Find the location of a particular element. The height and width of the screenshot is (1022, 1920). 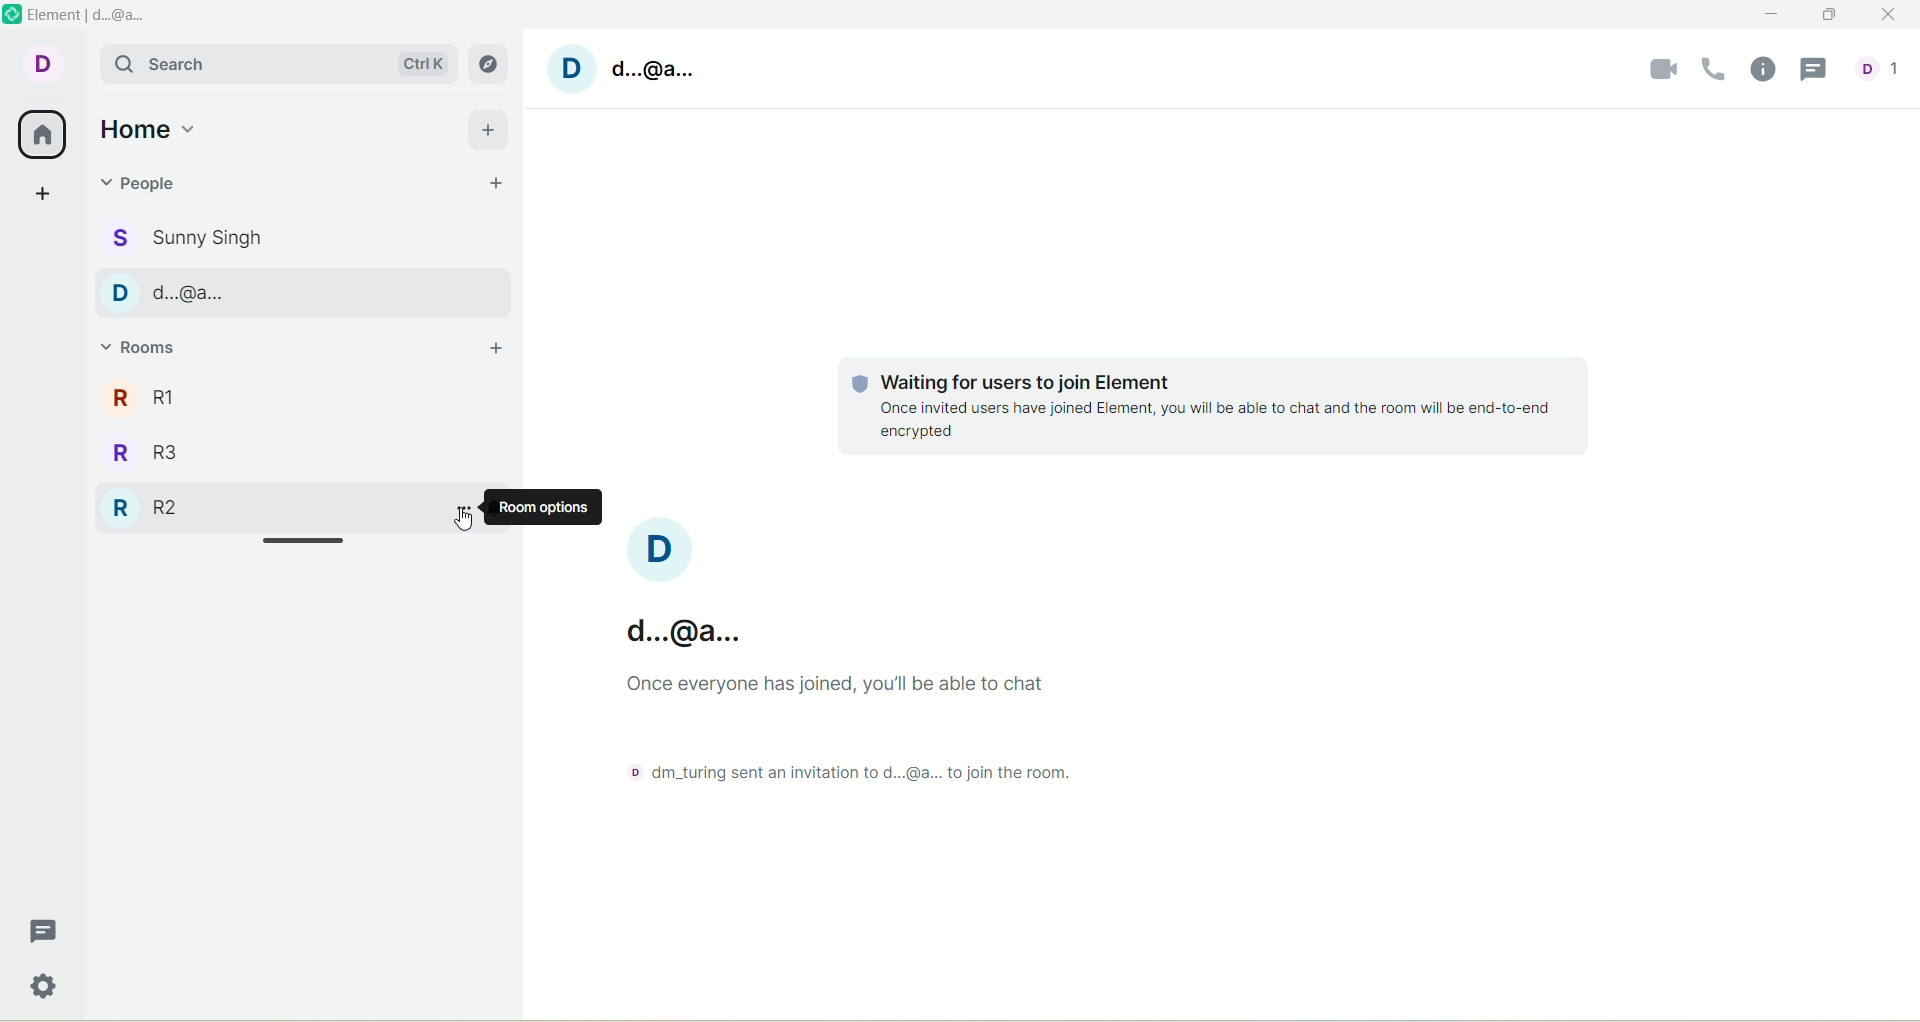

account is located at coordinates (701, 585).